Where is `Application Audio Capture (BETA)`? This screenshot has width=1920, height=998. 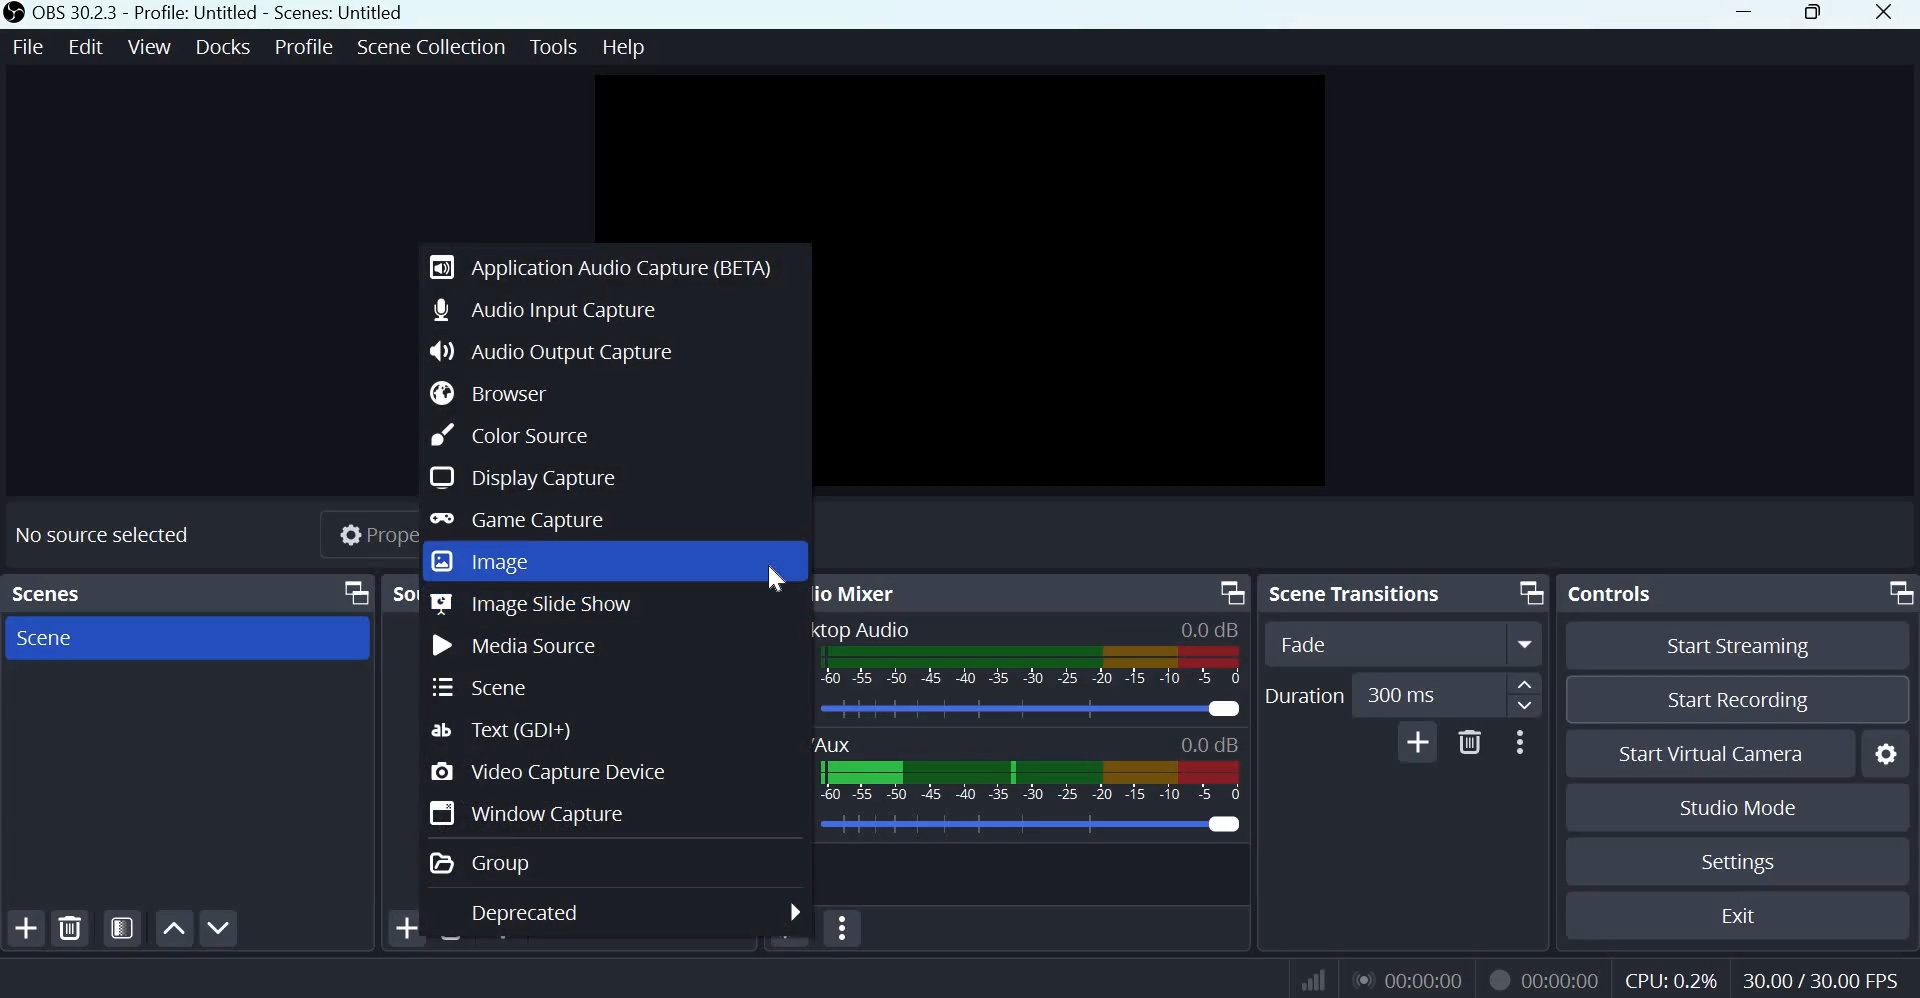 Application Audio Capture (BETA) is located at coordinates (602, 264).